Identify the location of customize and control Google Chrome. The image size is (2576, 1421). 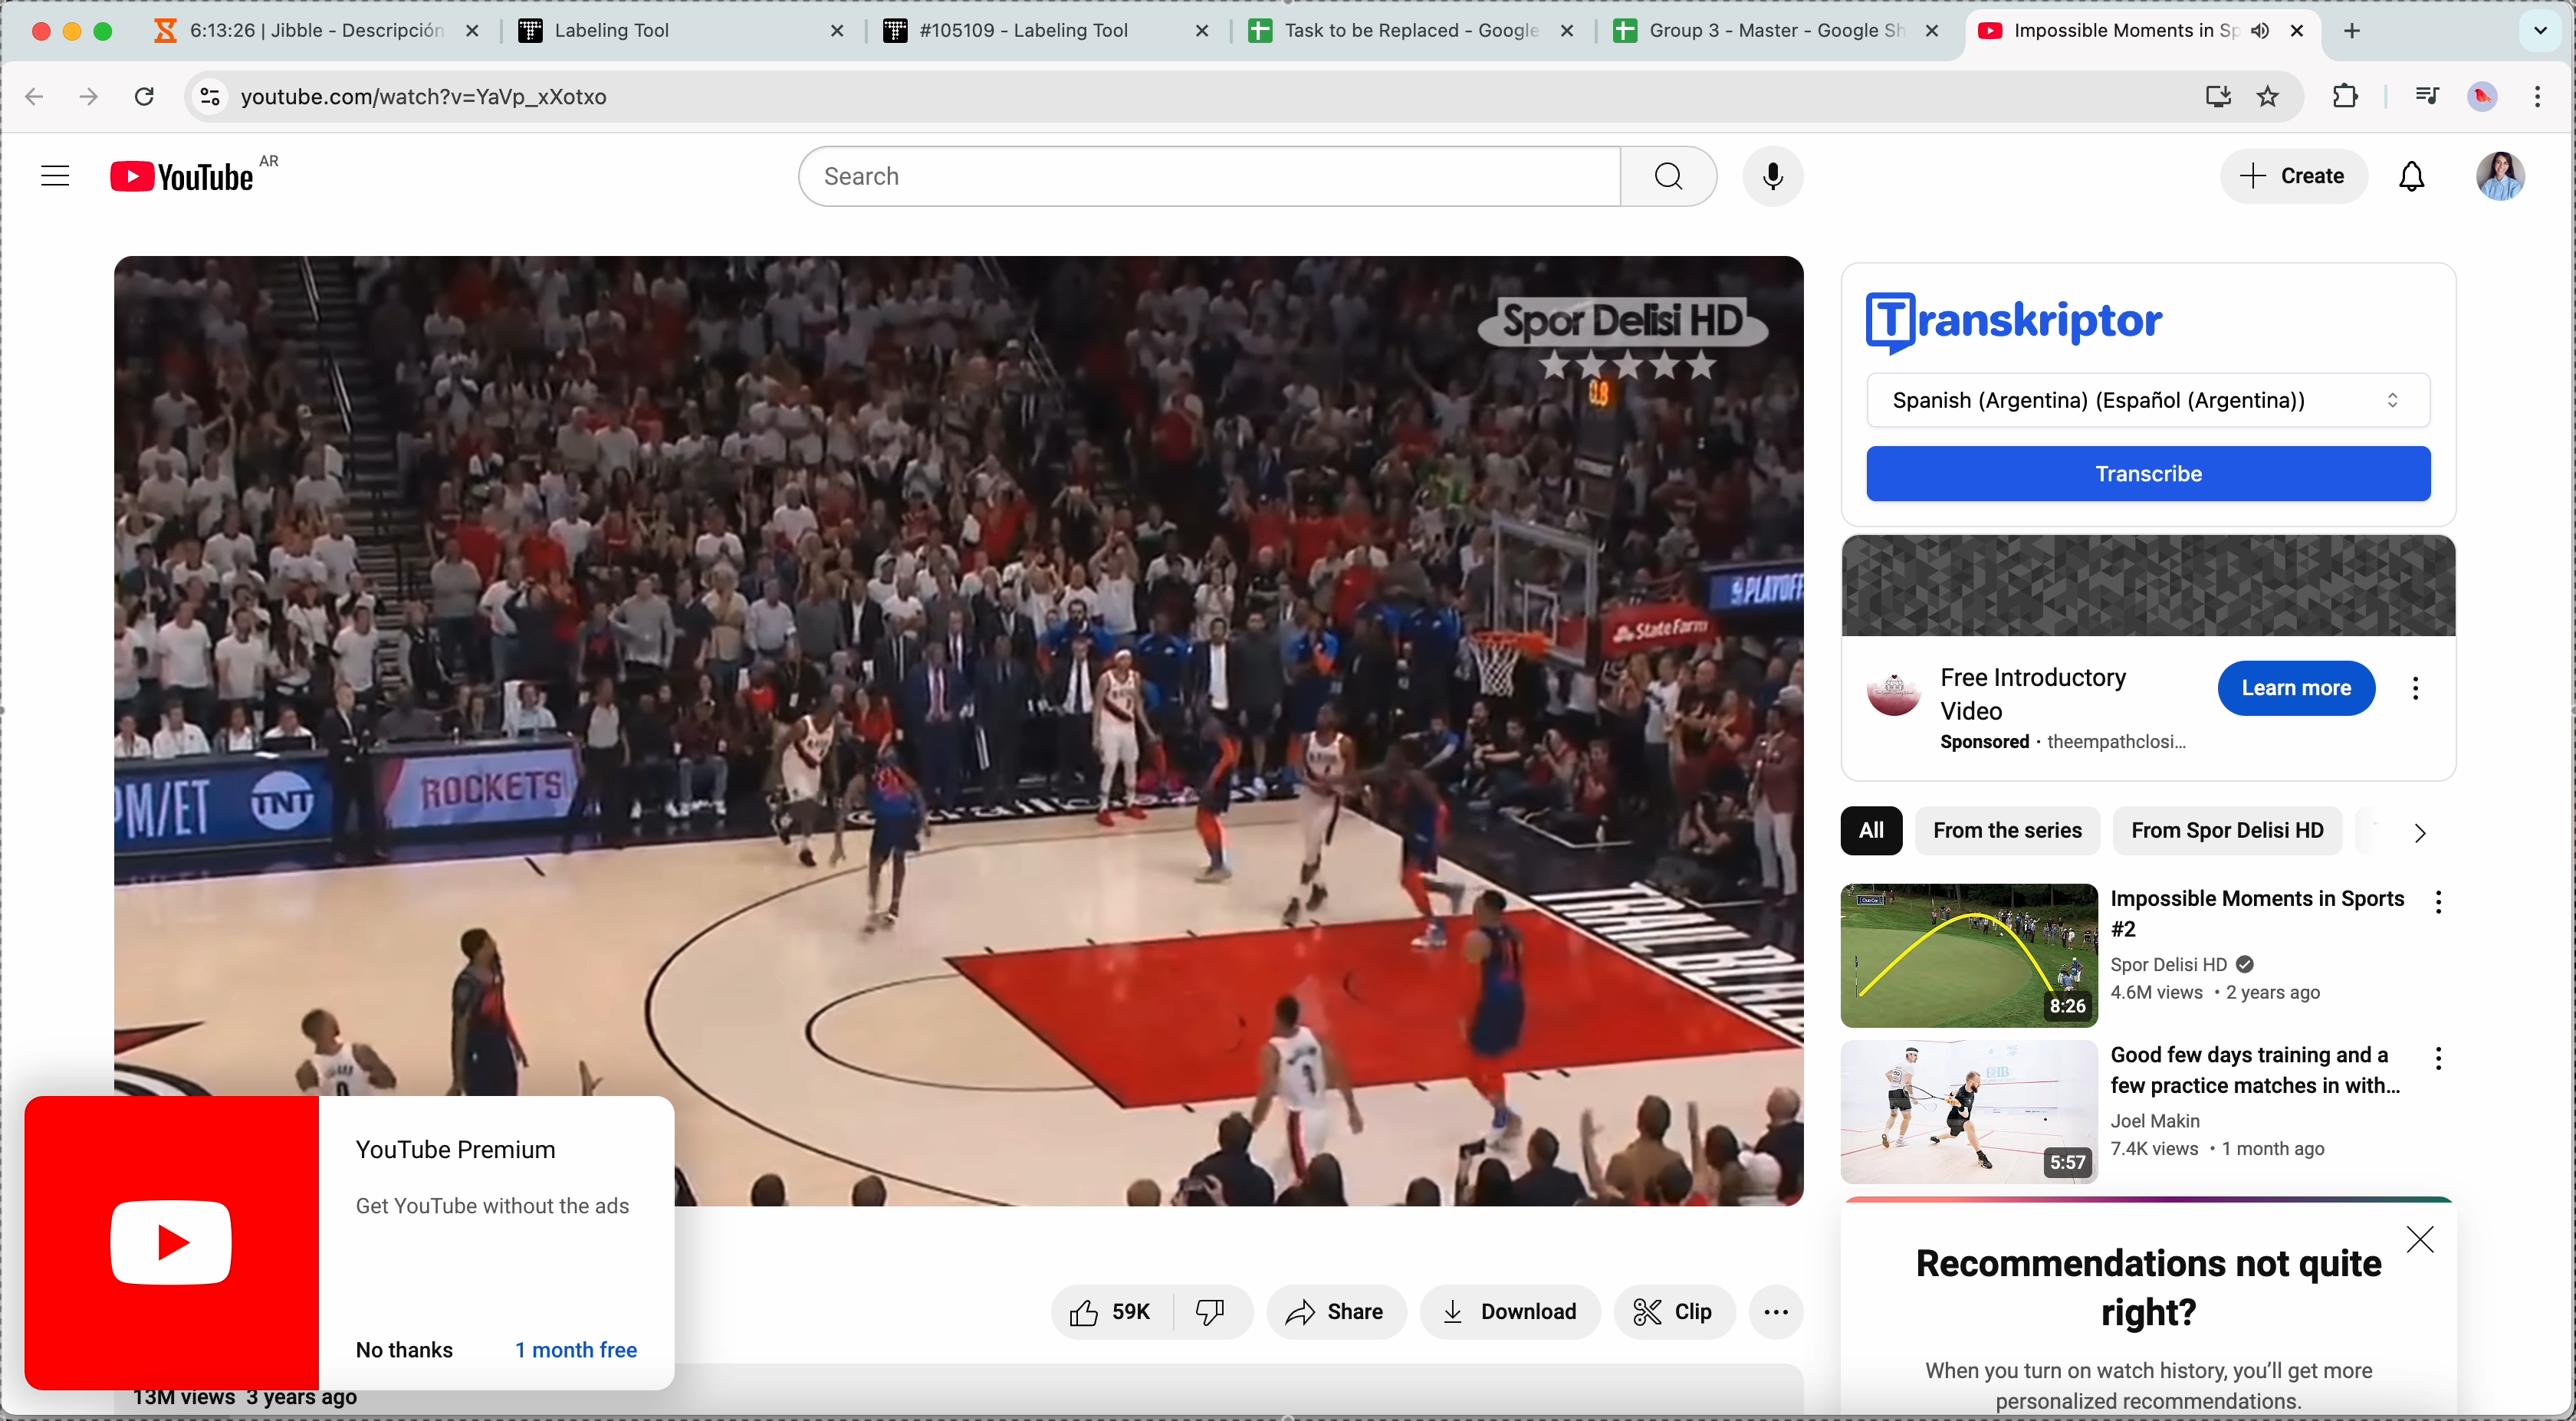
(2539, 95).